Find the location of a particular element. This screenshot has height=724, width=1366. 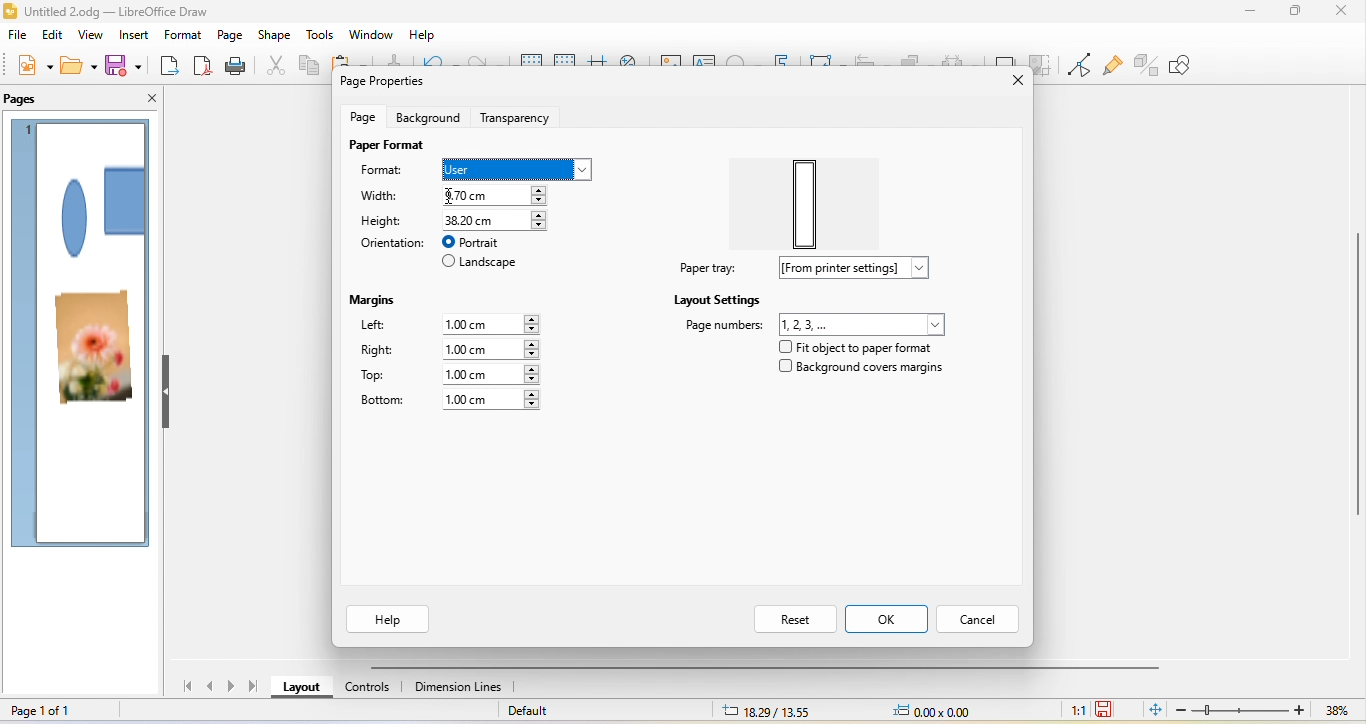

dimension lines is located at coordinates (460, 689).